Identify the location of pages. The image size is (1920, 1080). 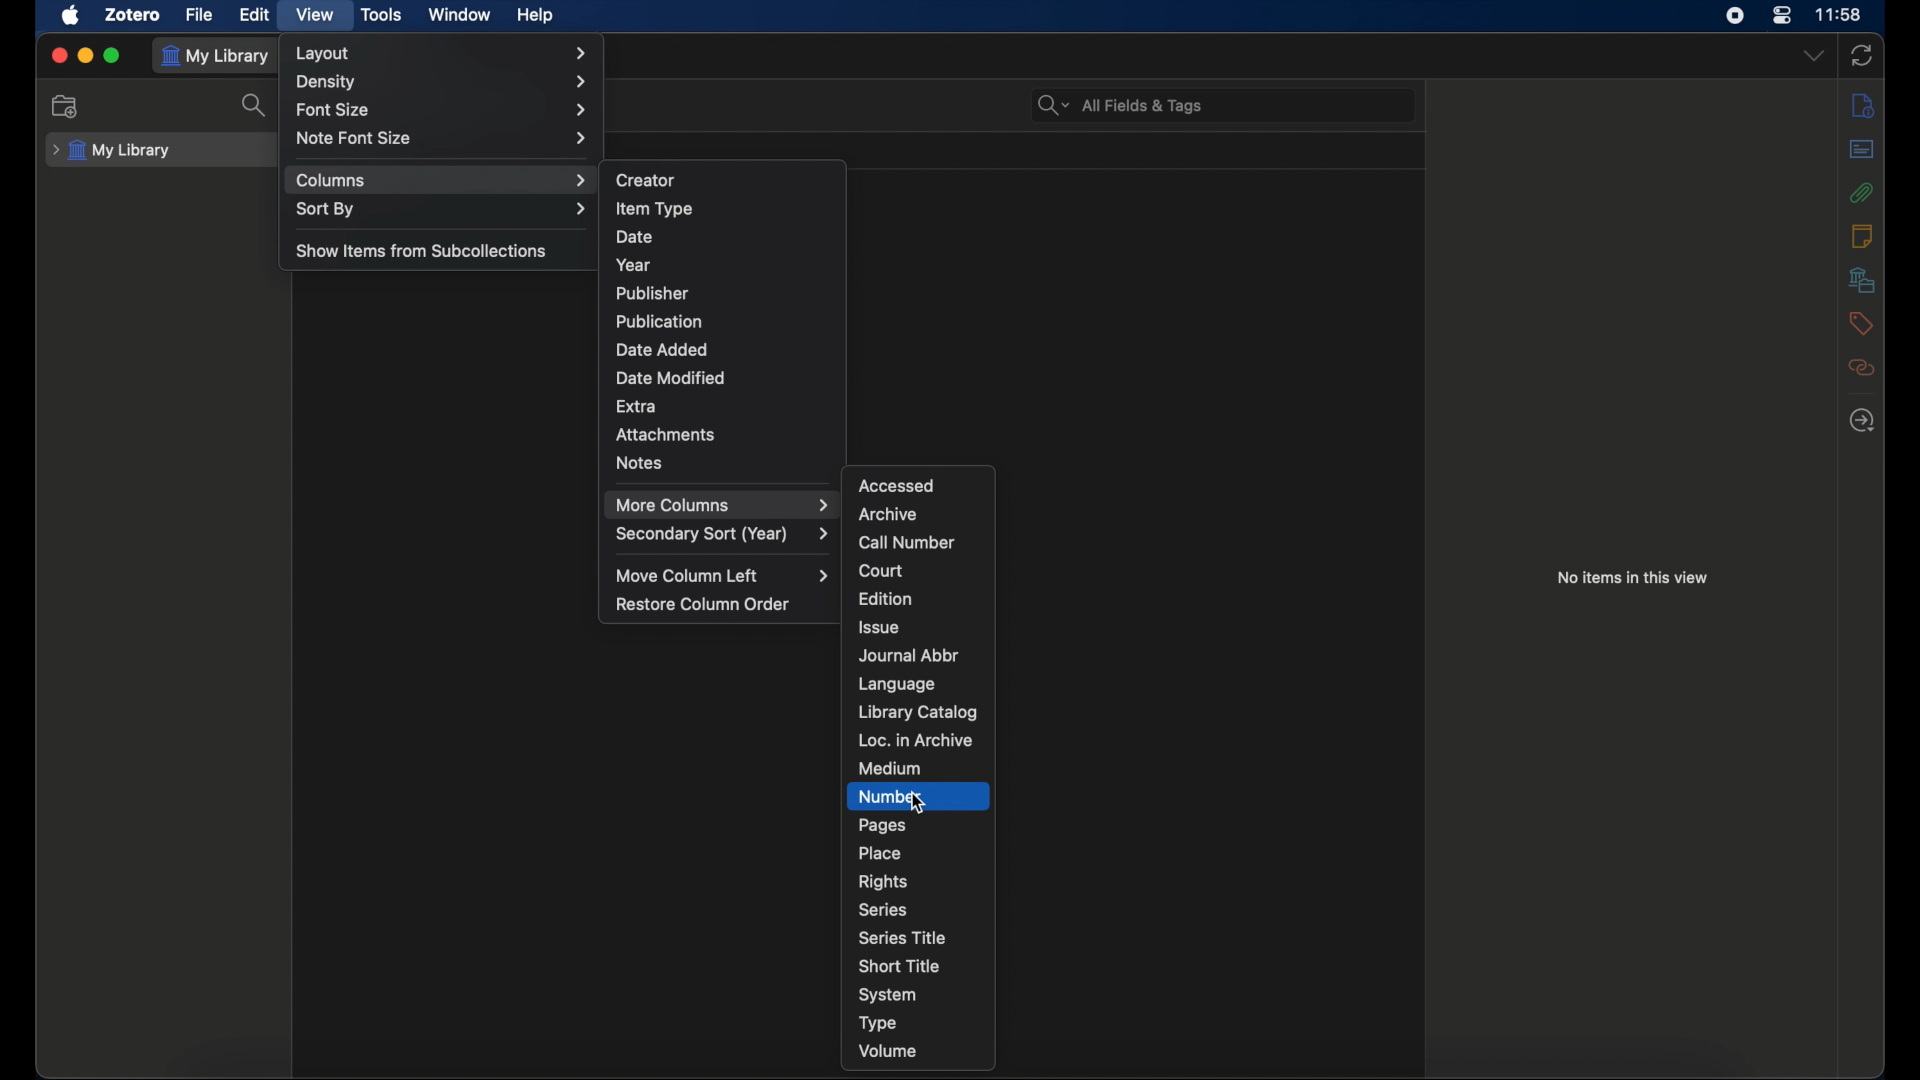
(883, 824).